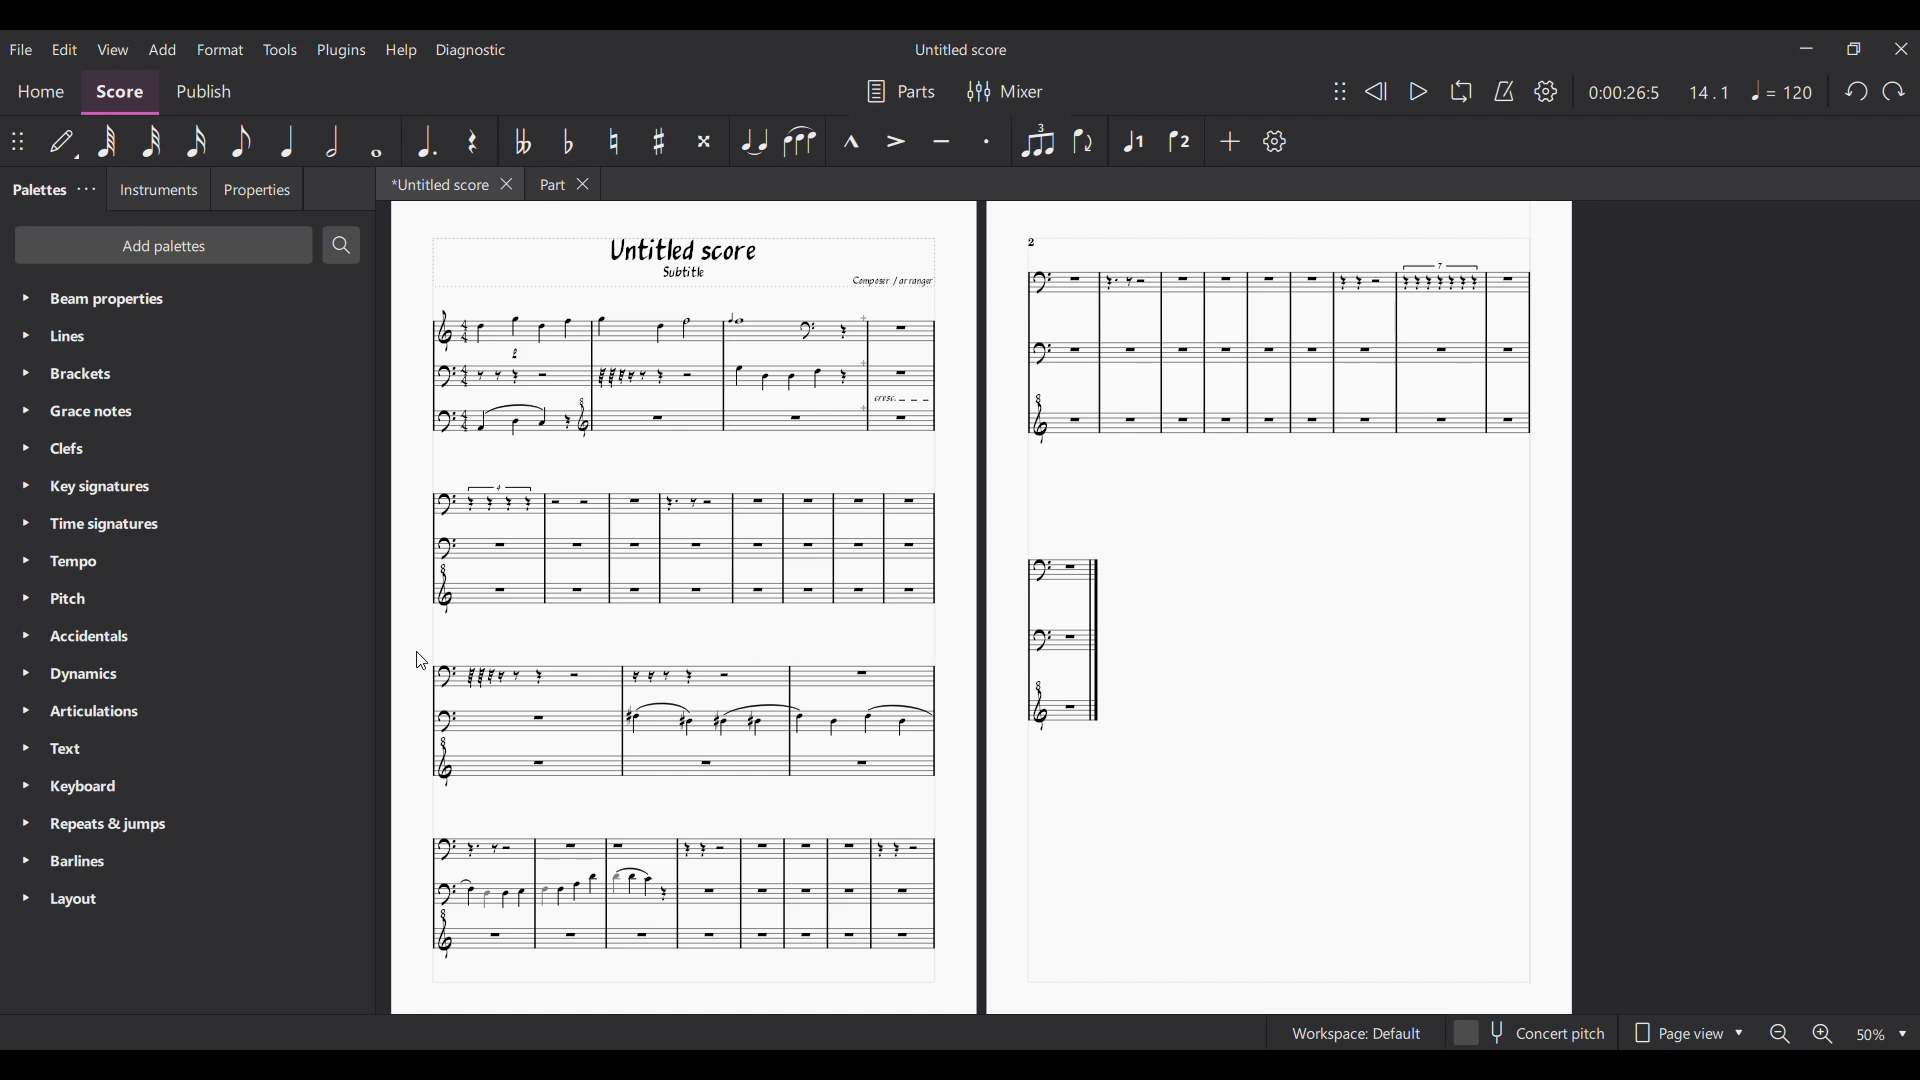  I want to click on Slur, so click(800, 142).